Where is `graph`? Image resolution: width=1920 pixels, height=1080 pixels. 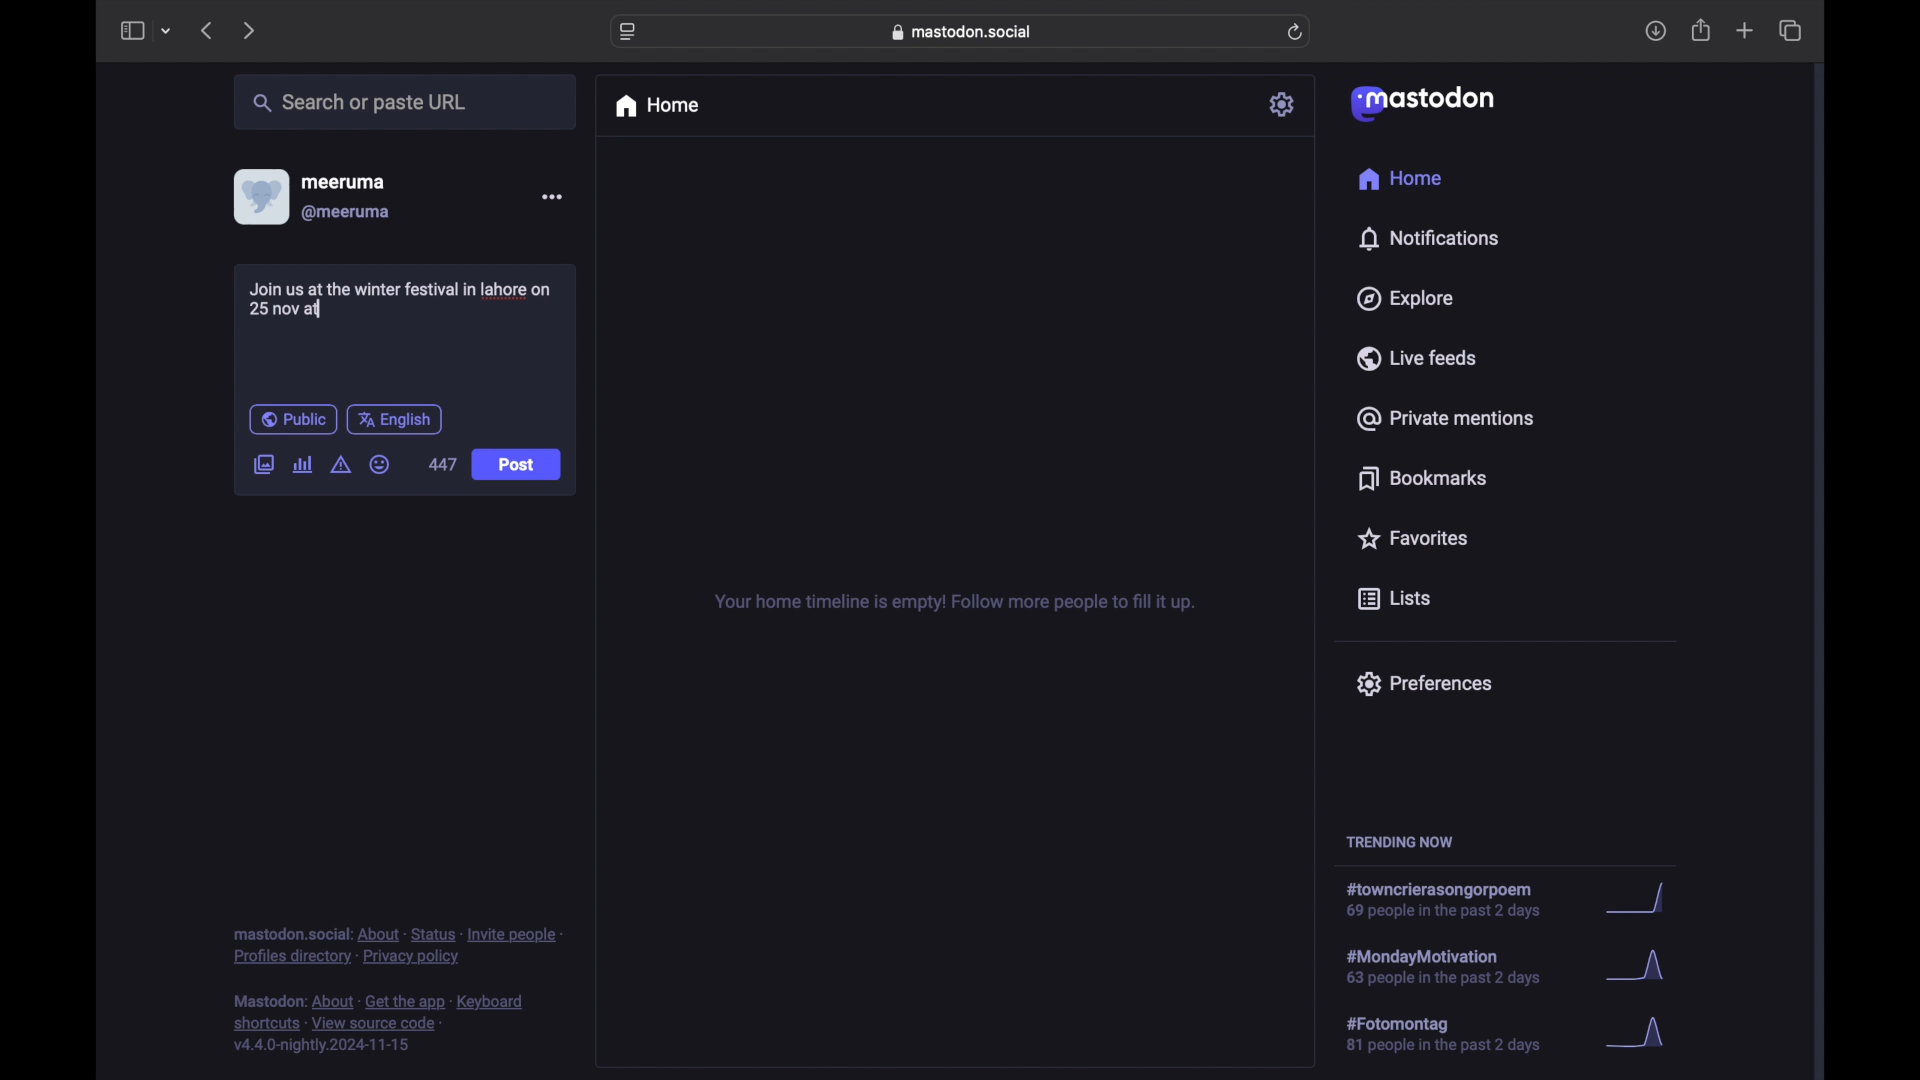 graph is located at coordinates (1642, 1034).